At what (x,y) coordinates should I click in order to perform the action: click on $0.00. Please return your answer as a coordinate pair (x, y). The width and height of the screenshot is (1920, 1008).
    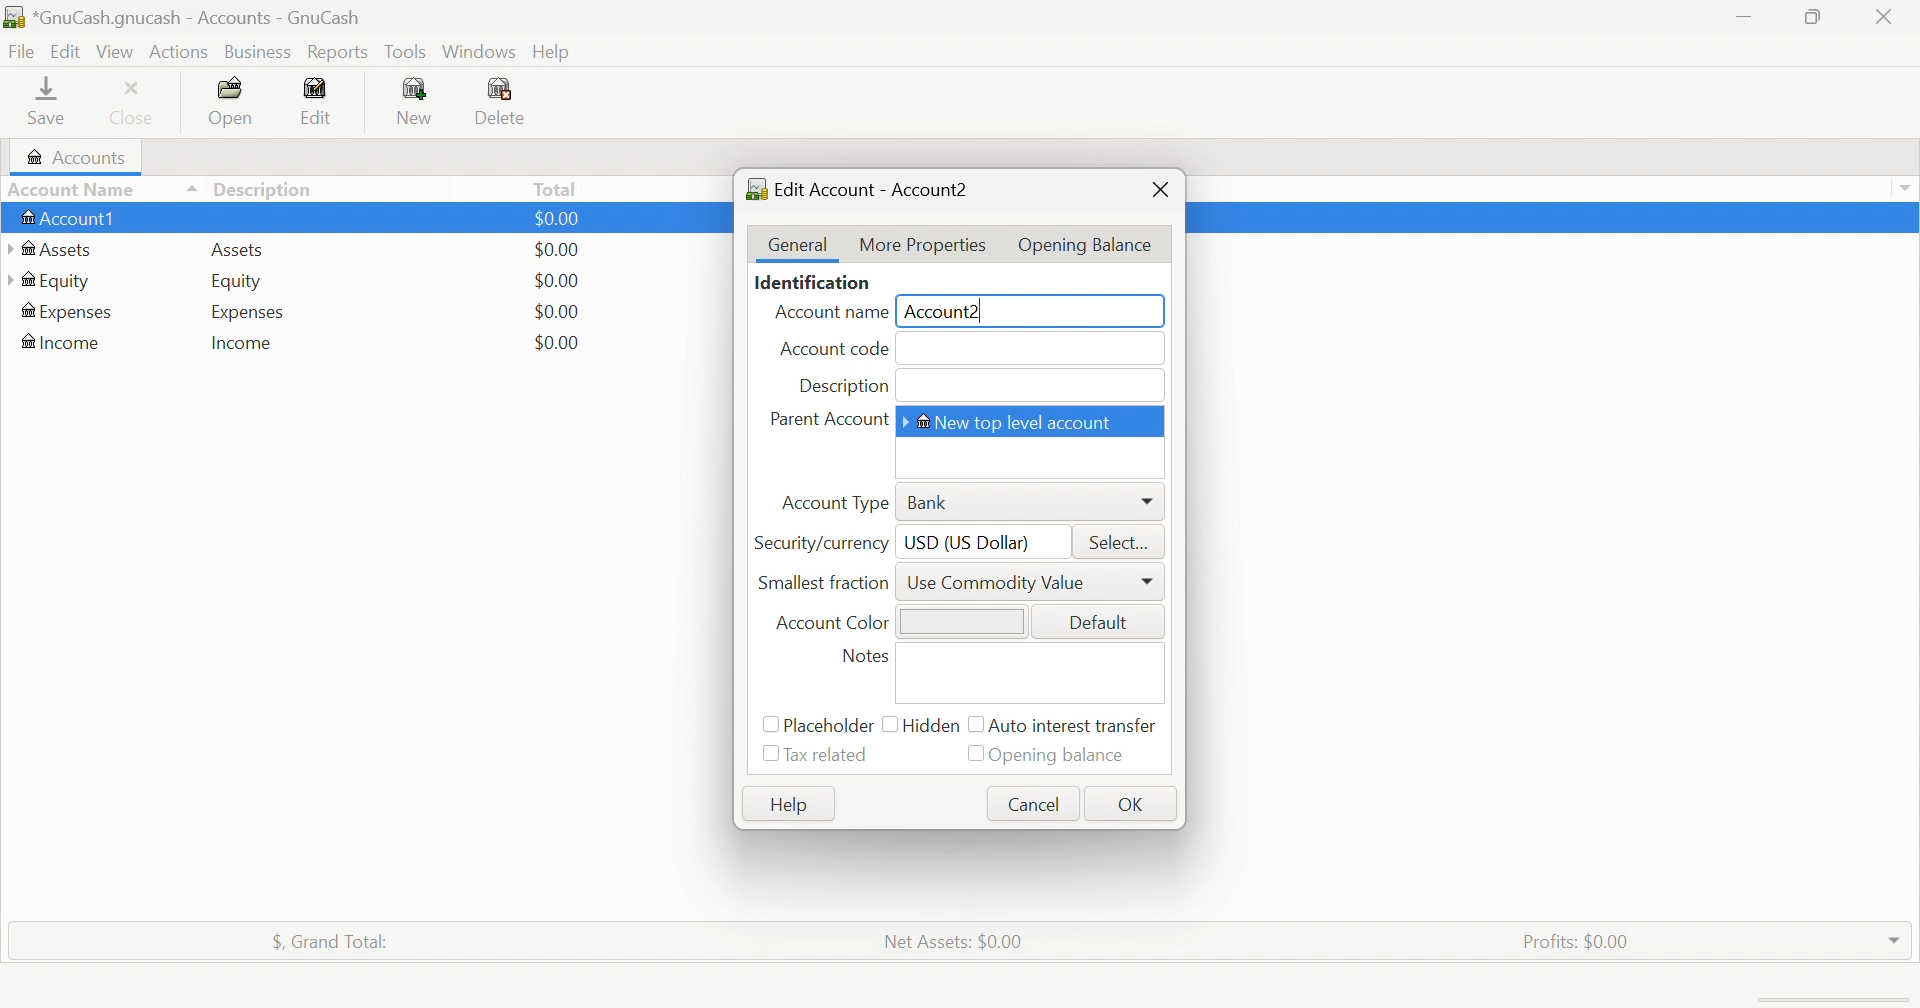
    Looking at the image, I should click on (556, 279).